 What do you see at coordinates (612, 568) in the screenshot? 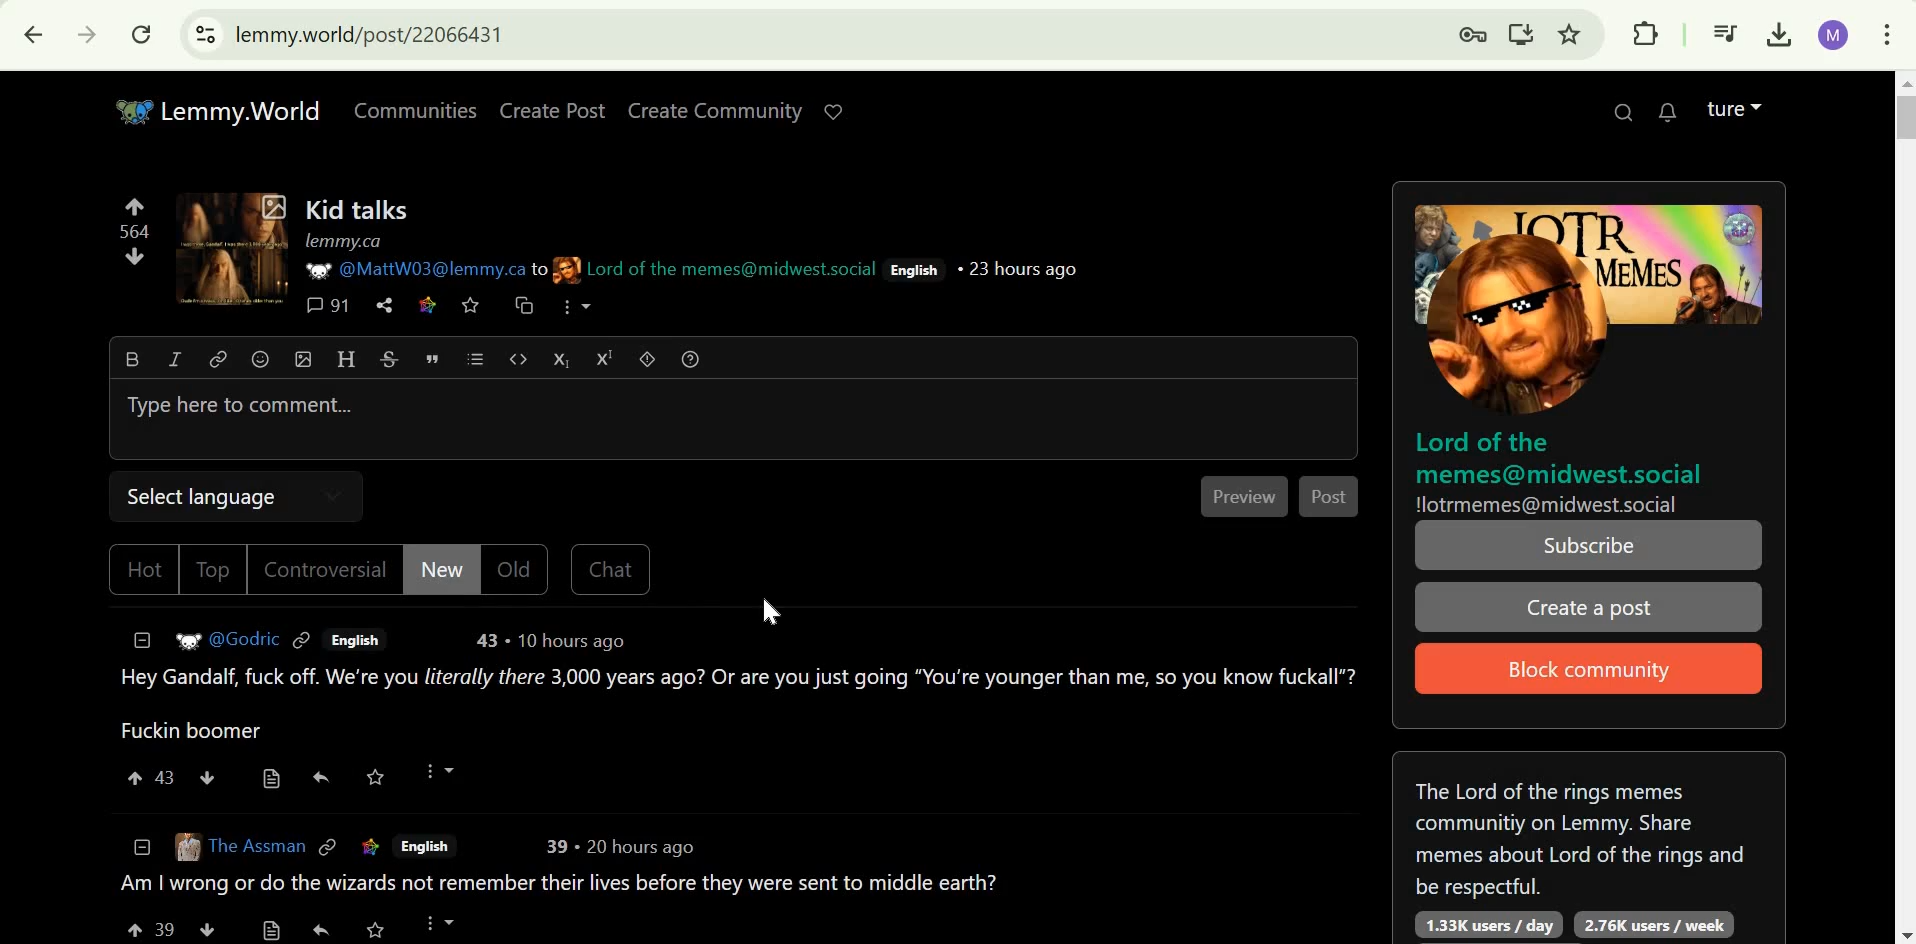
I see `Chat` at bounding box center [612, 568].